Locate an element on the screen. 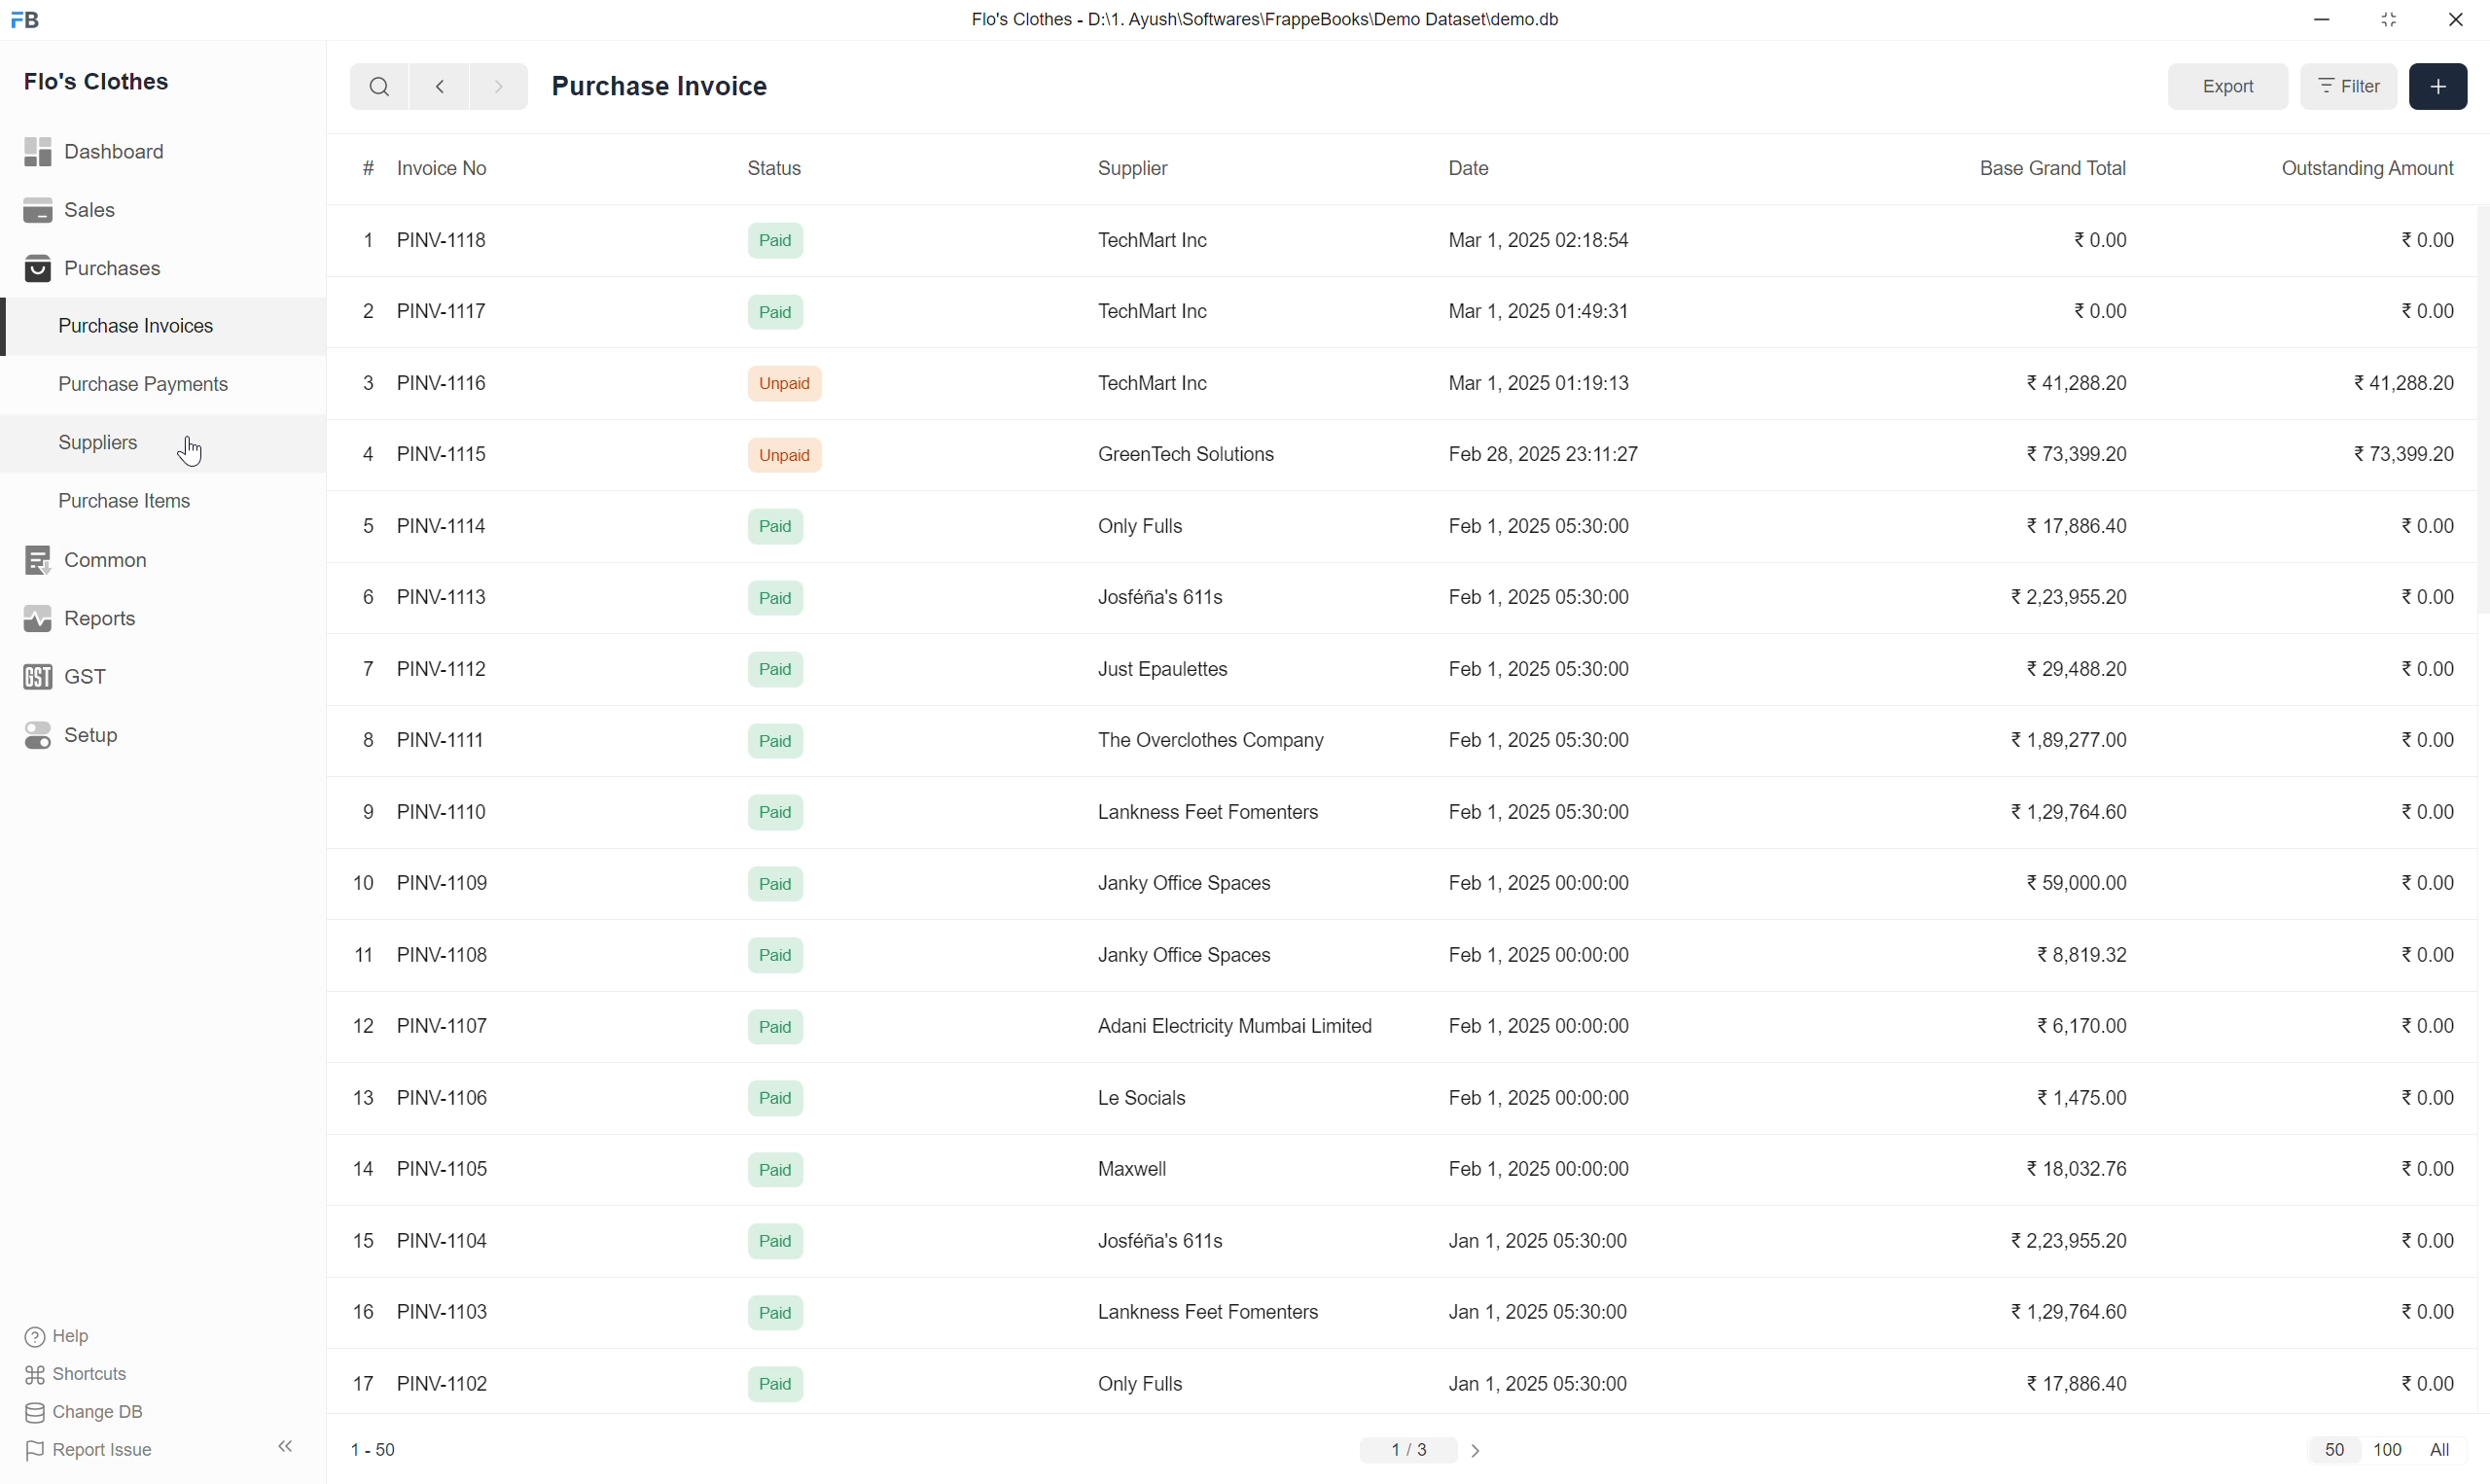 This screenshot has width=2490, height=1484. BE Common is located at coordinates (80, 553).